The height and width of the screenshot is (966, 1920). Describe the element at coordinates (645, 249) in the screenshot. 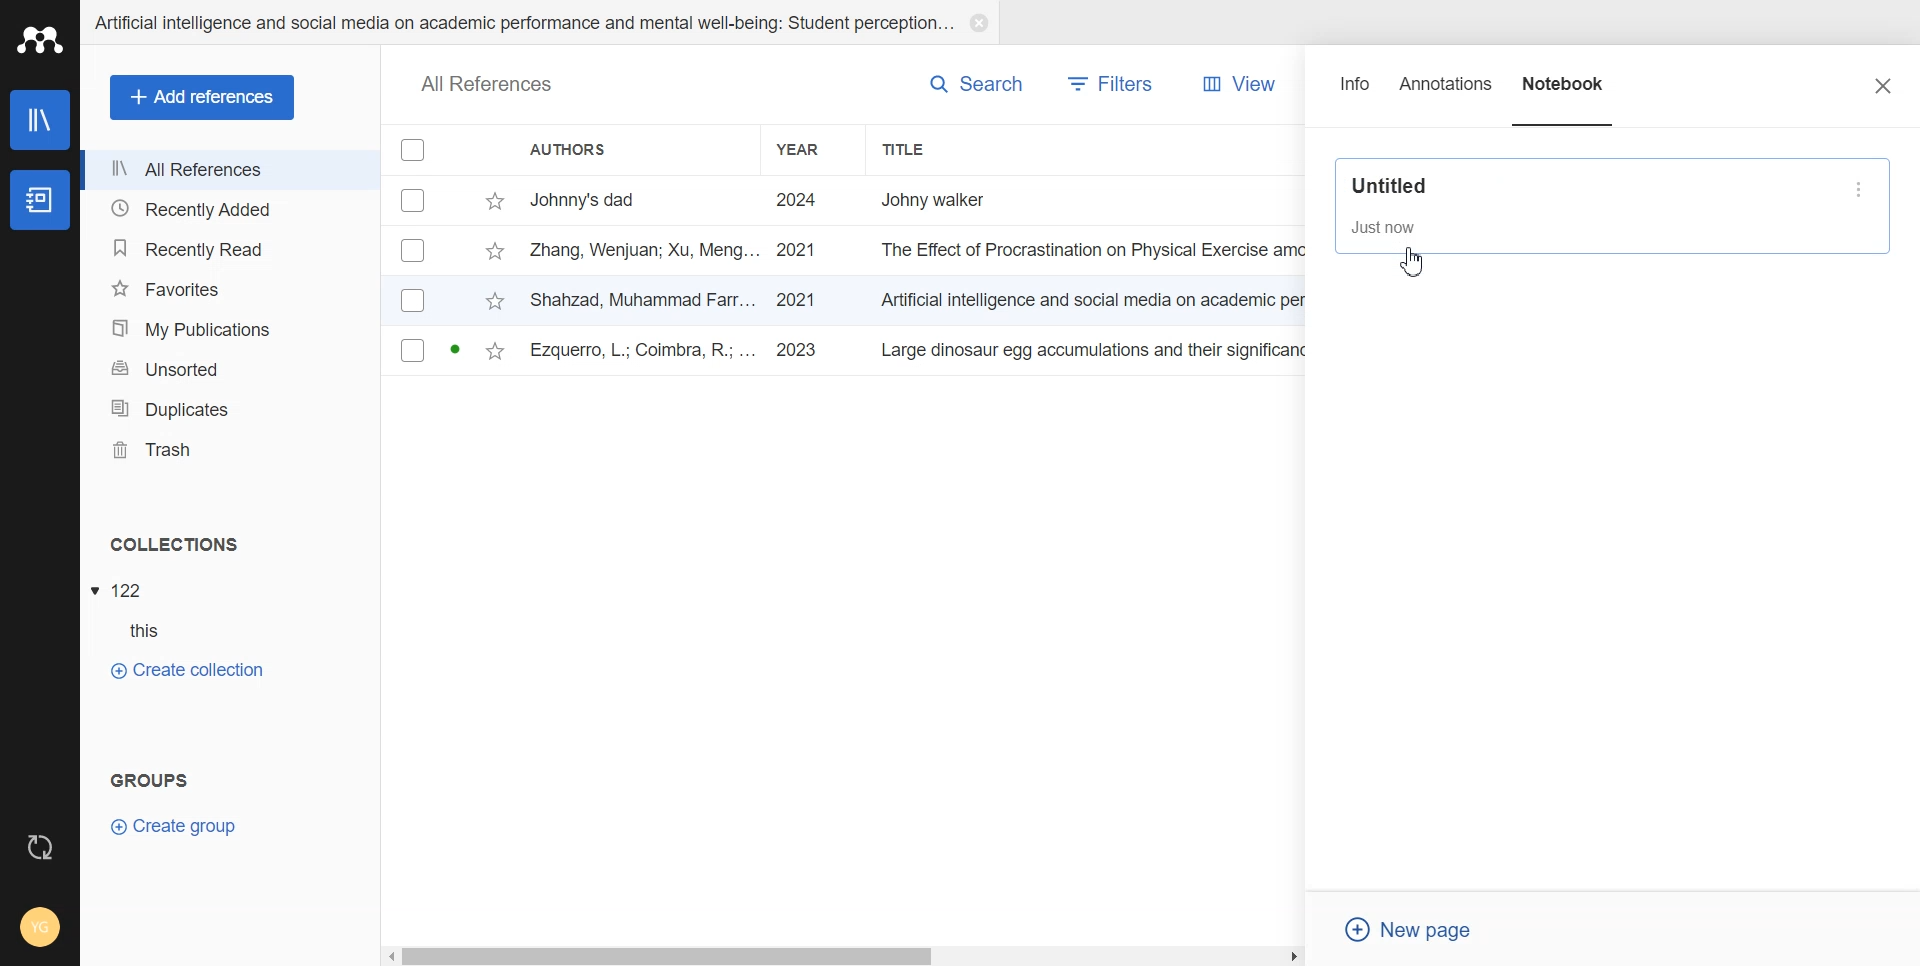

I see `zang, wenjuan; xu, meng...` at that location.